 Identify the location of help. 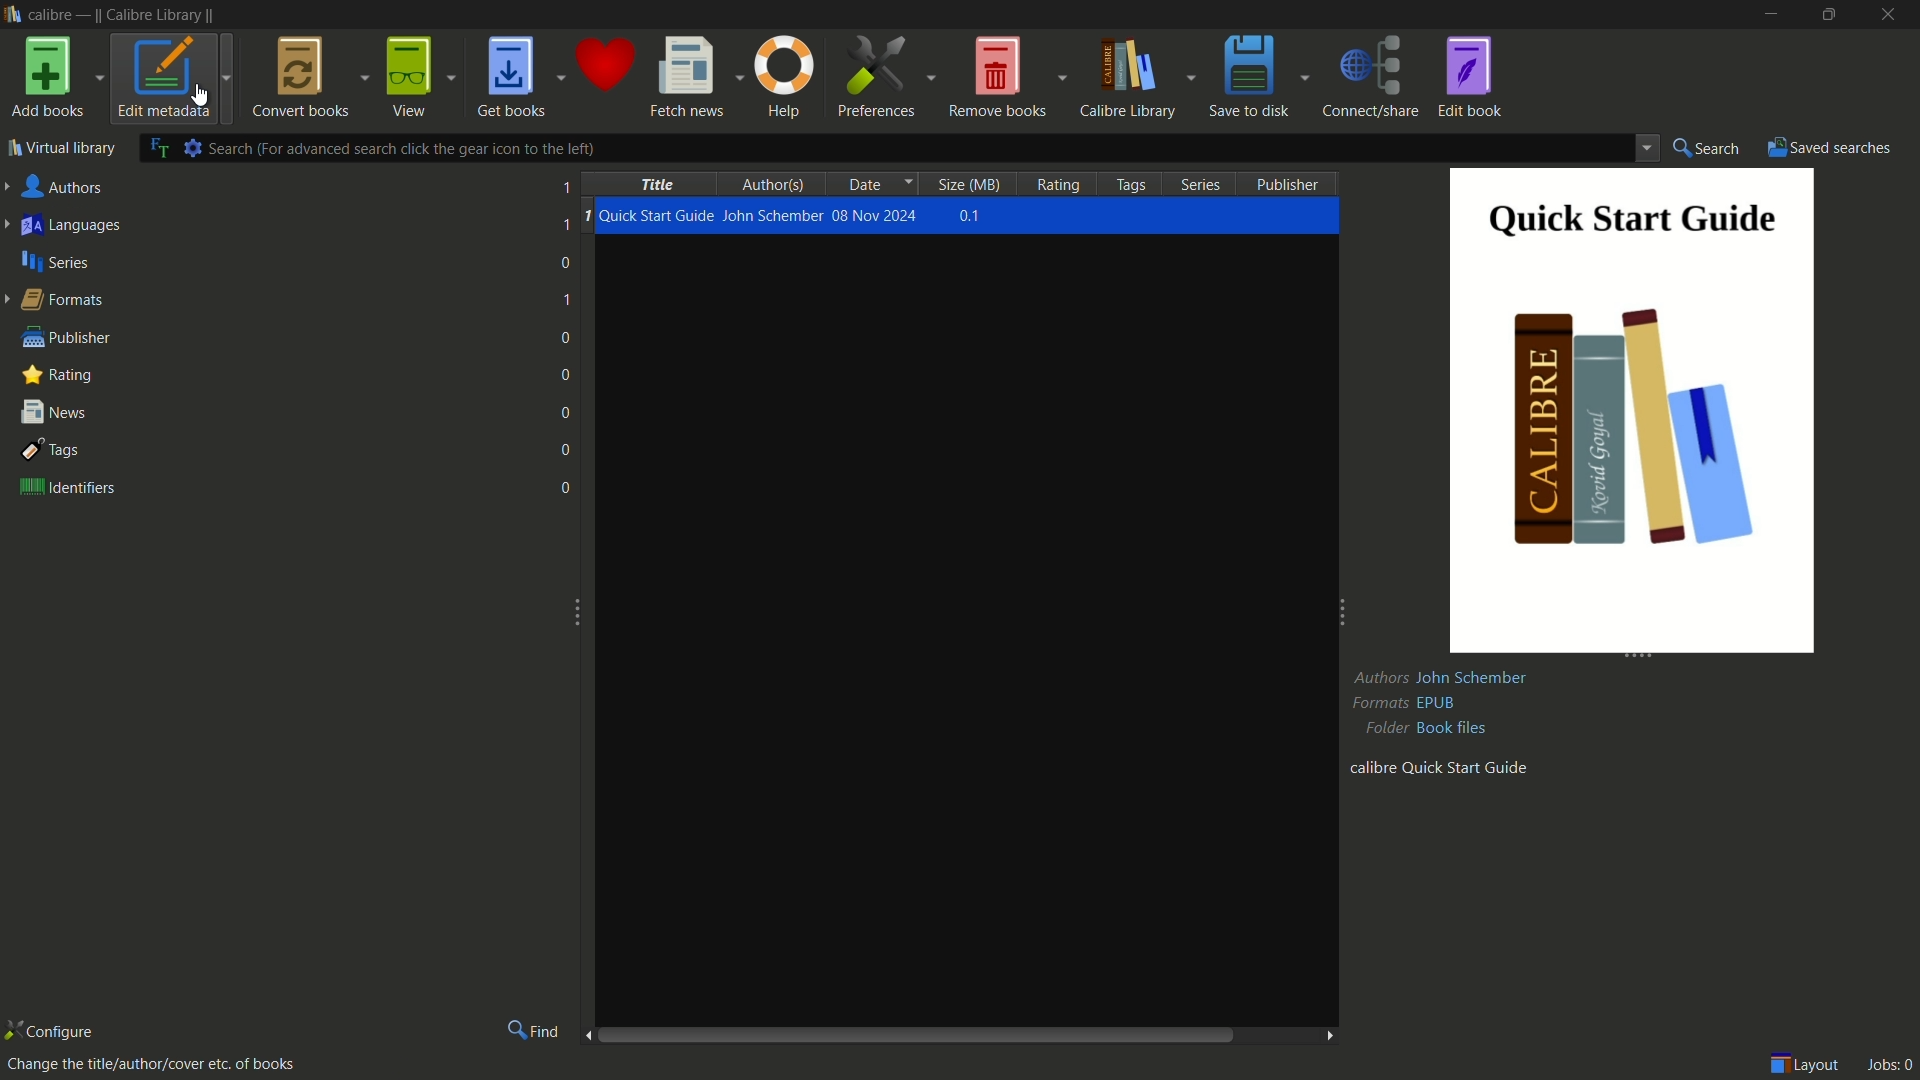
(784, 77).